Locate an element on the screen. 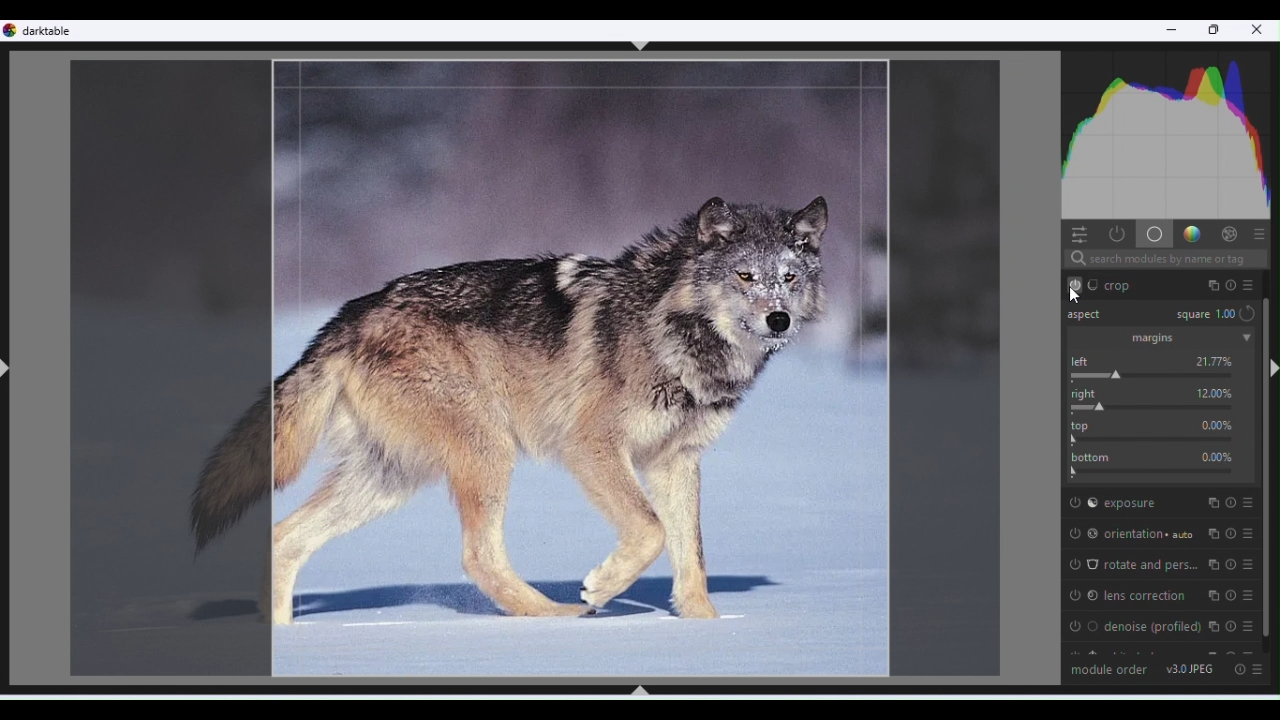  Left value is located at coordinates (1161, 375).